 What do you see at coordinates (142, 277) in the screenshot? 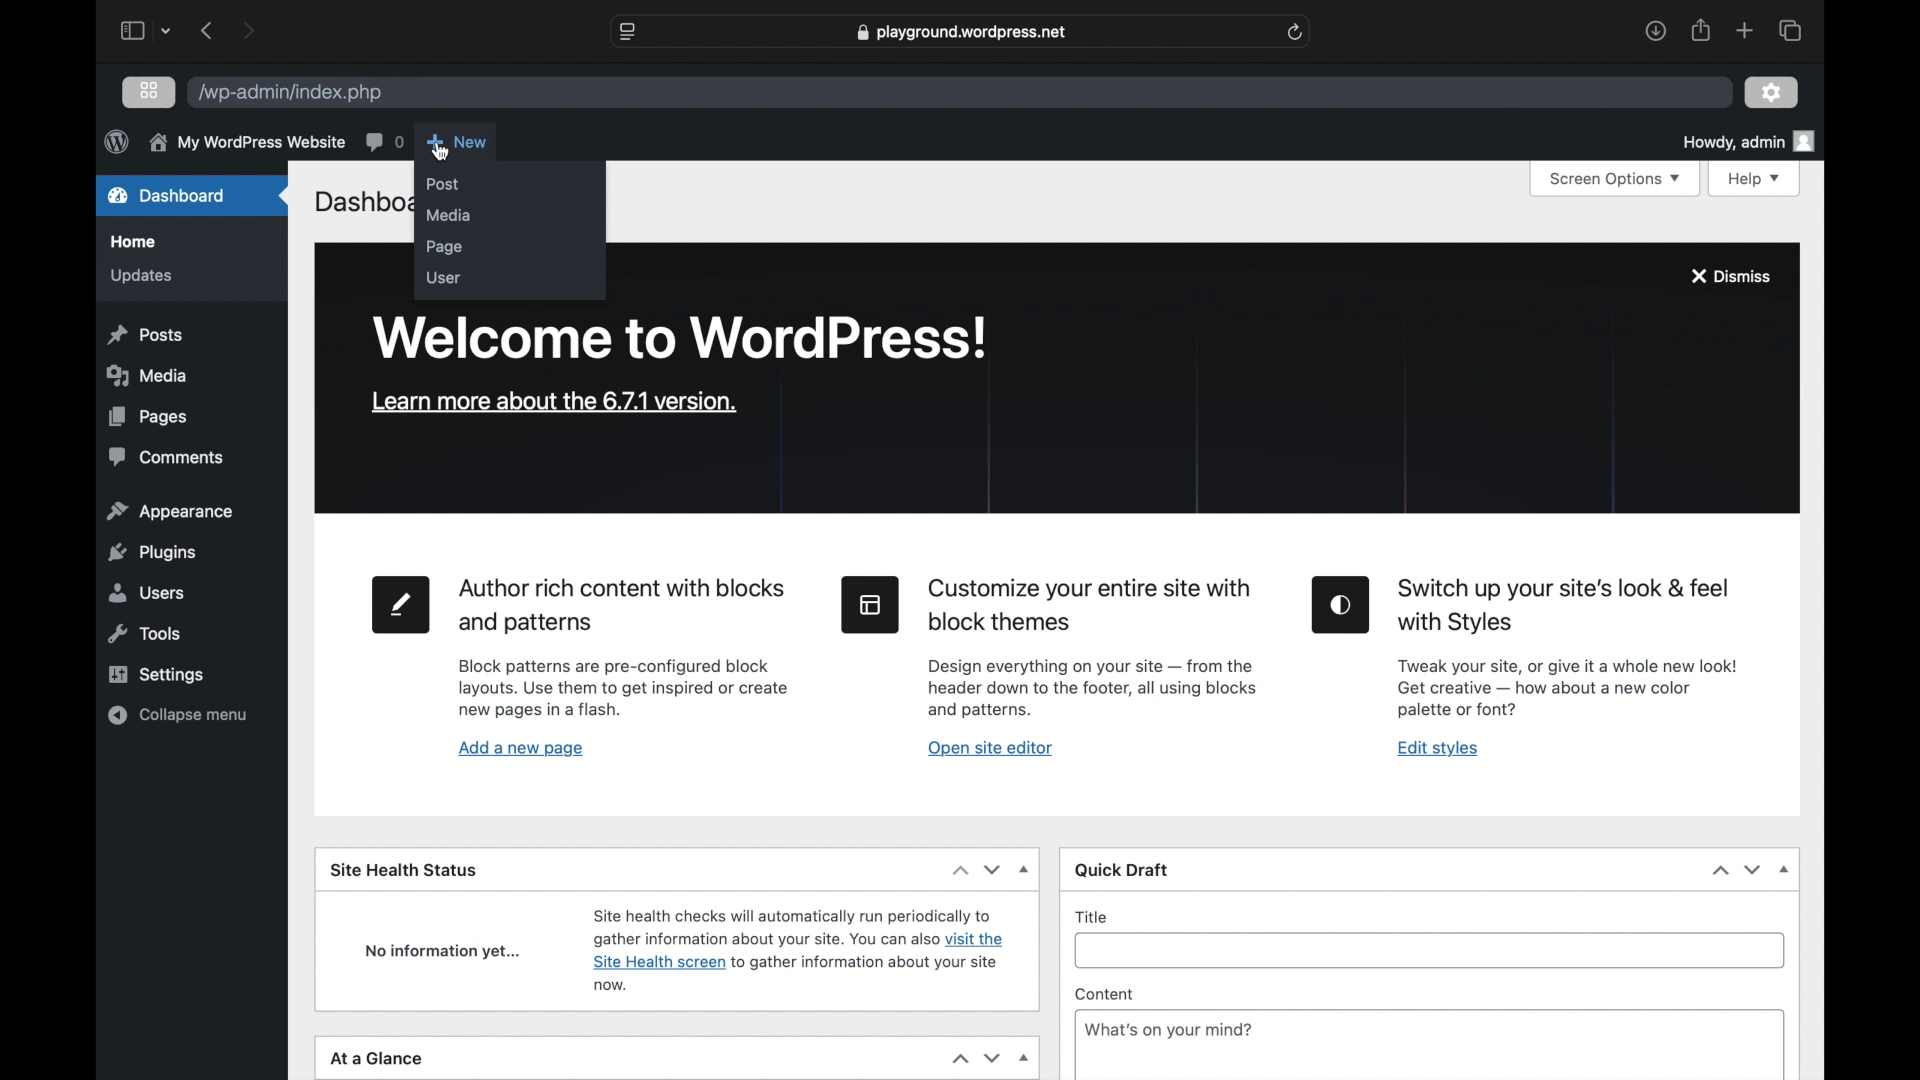
I see `updates` at bounding box center [142, 277].